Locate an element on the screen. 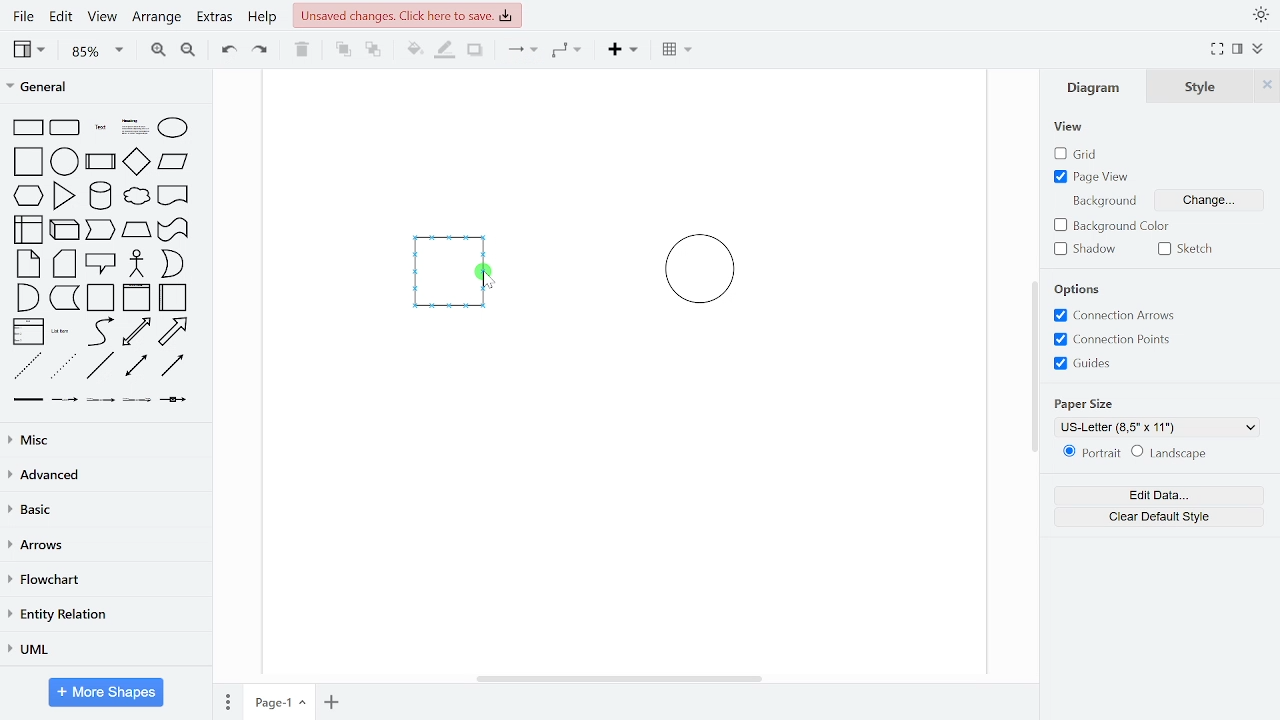 The image size is (1280, 720). internal storage is located at coordinates (30, 231).